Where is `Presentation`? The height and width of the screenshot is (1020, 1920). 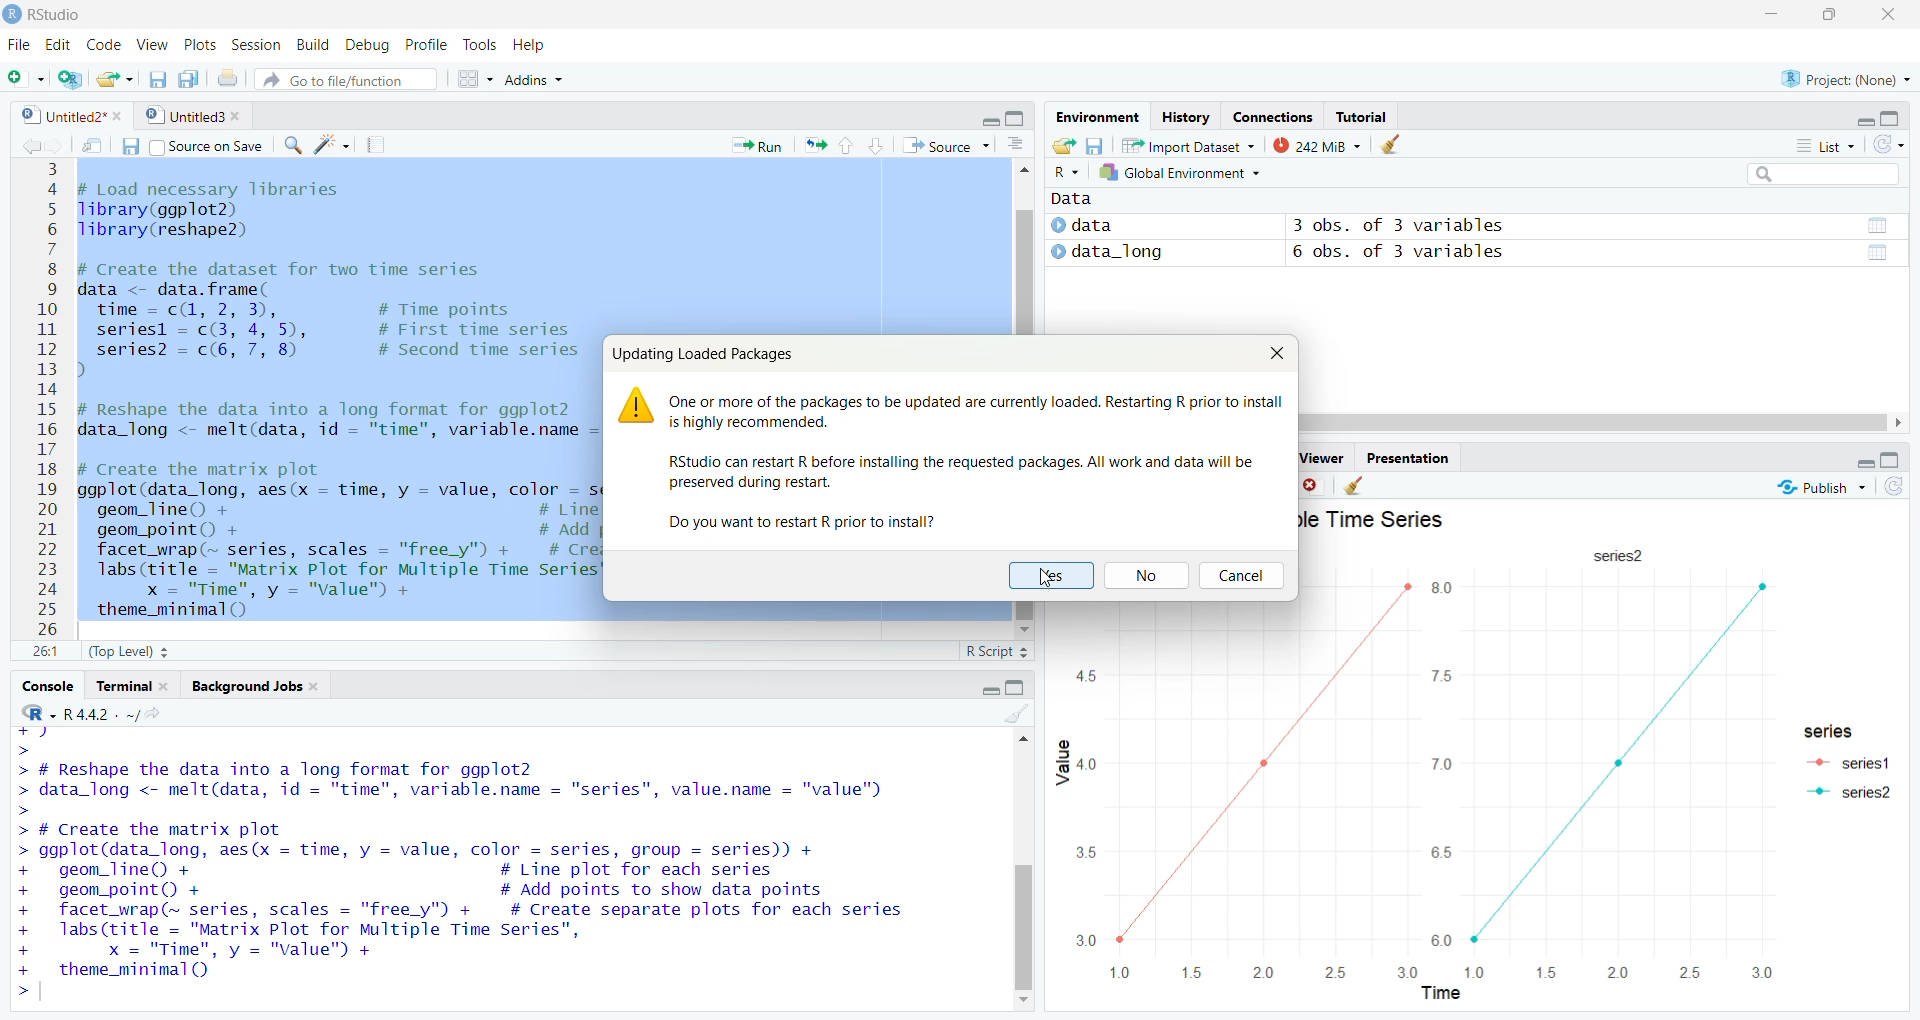 Presentation is located at coordinates (1404, 455).